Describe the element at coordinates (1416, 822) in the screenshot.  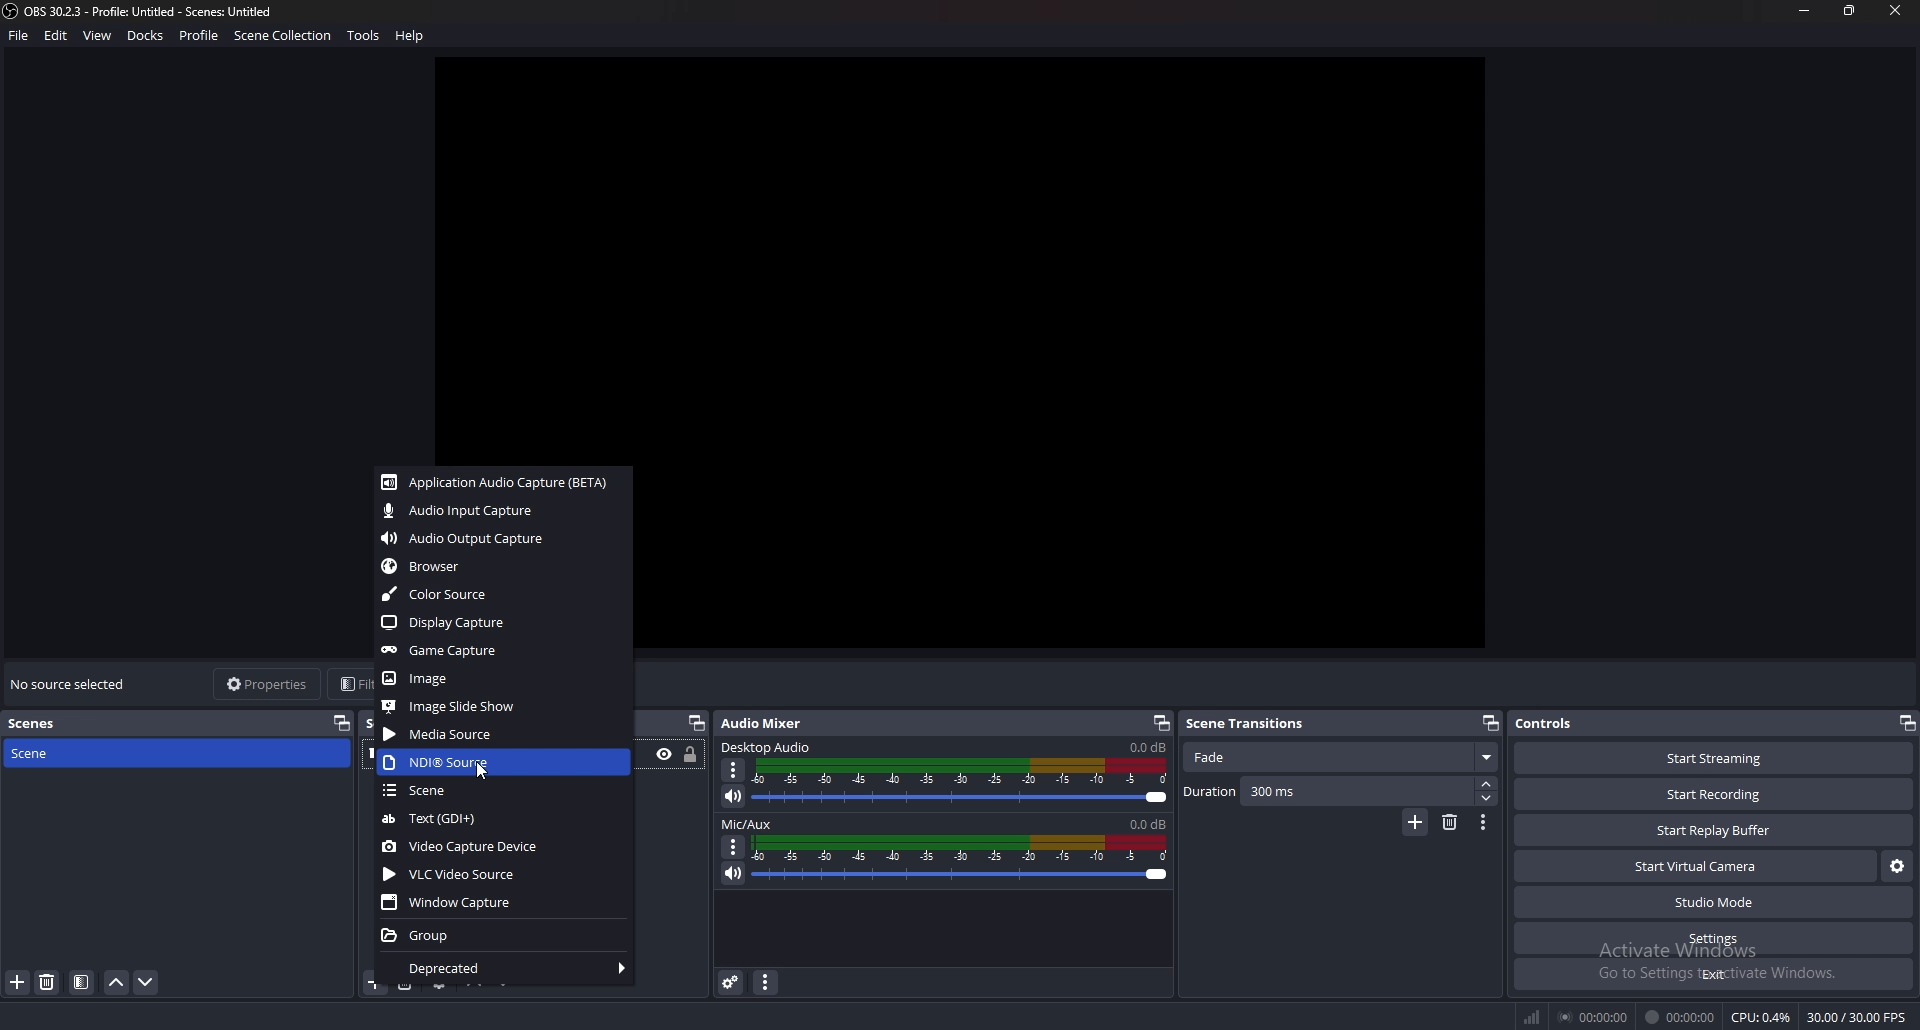
I see `add transition` at that location.